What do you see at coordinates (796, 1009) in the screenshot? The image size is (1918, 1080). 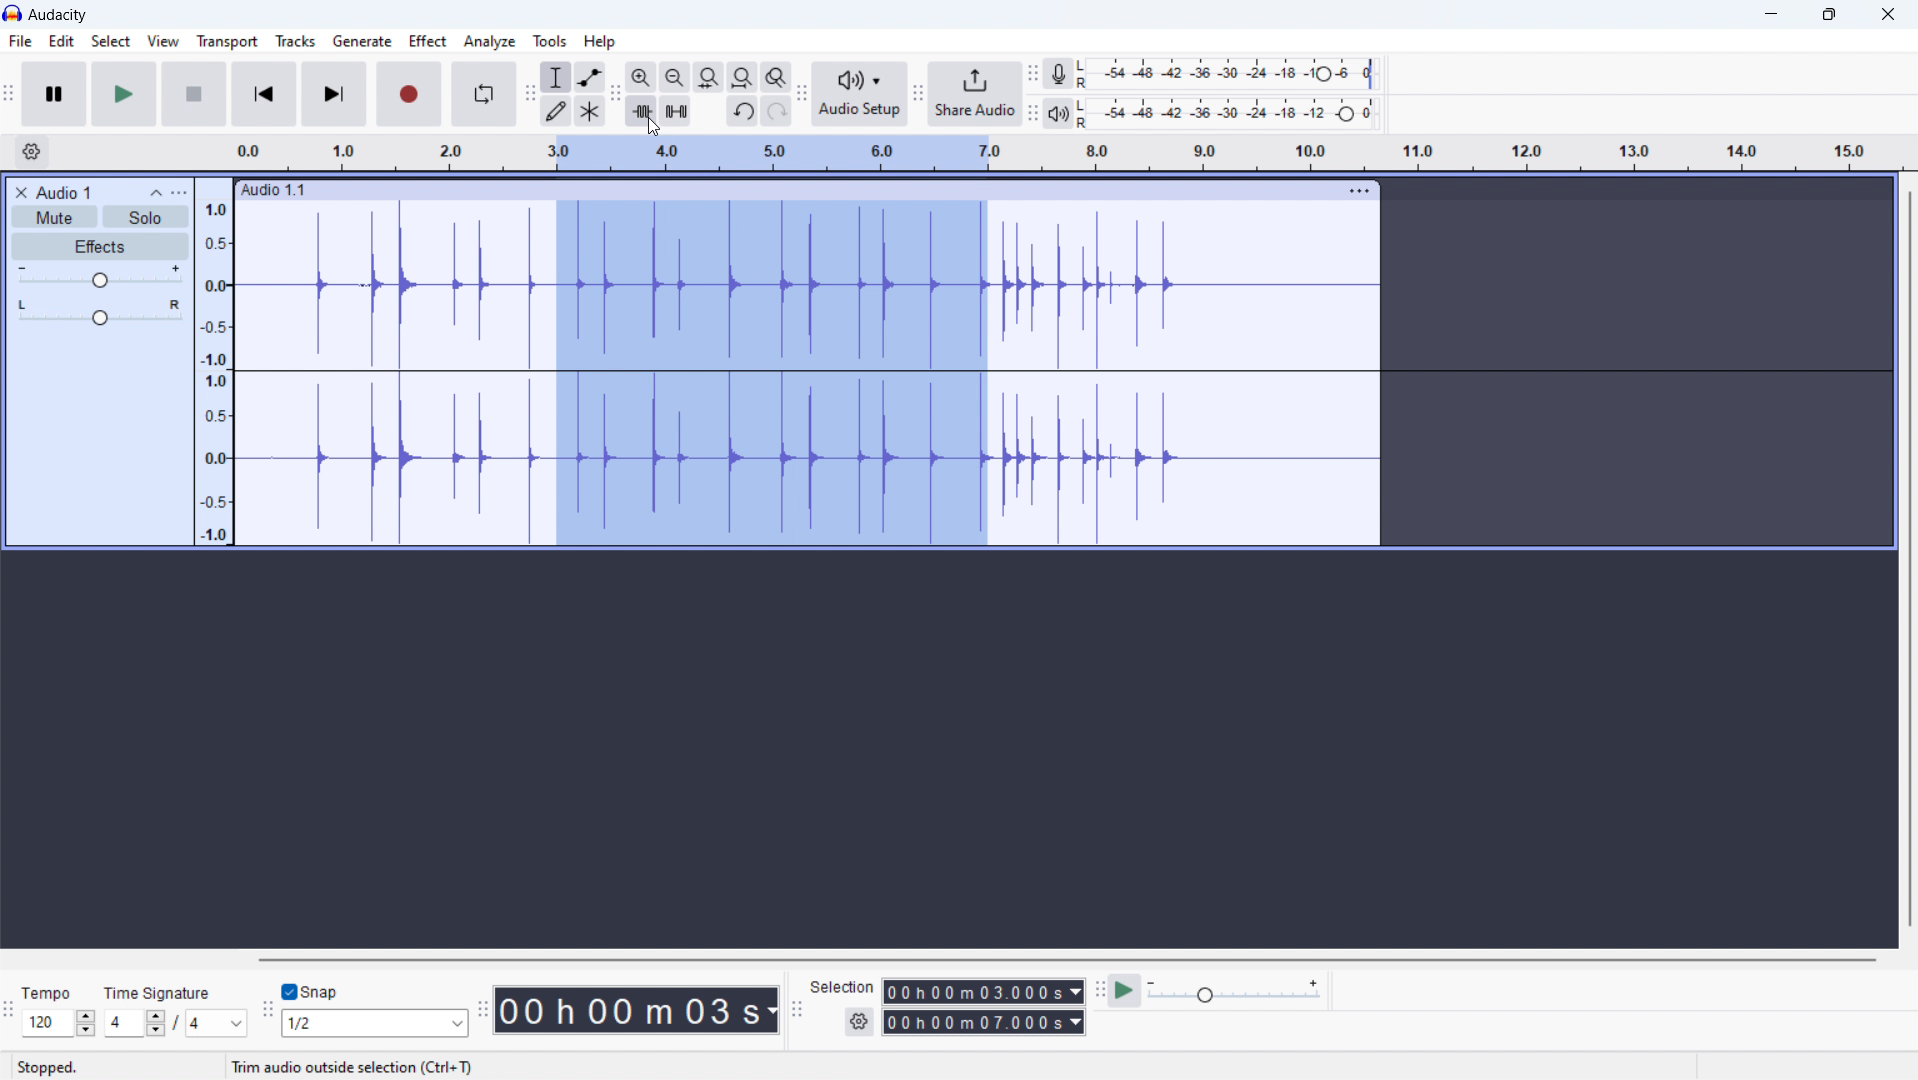 I see `selection toolbar` at bounding box center [796, 1009].